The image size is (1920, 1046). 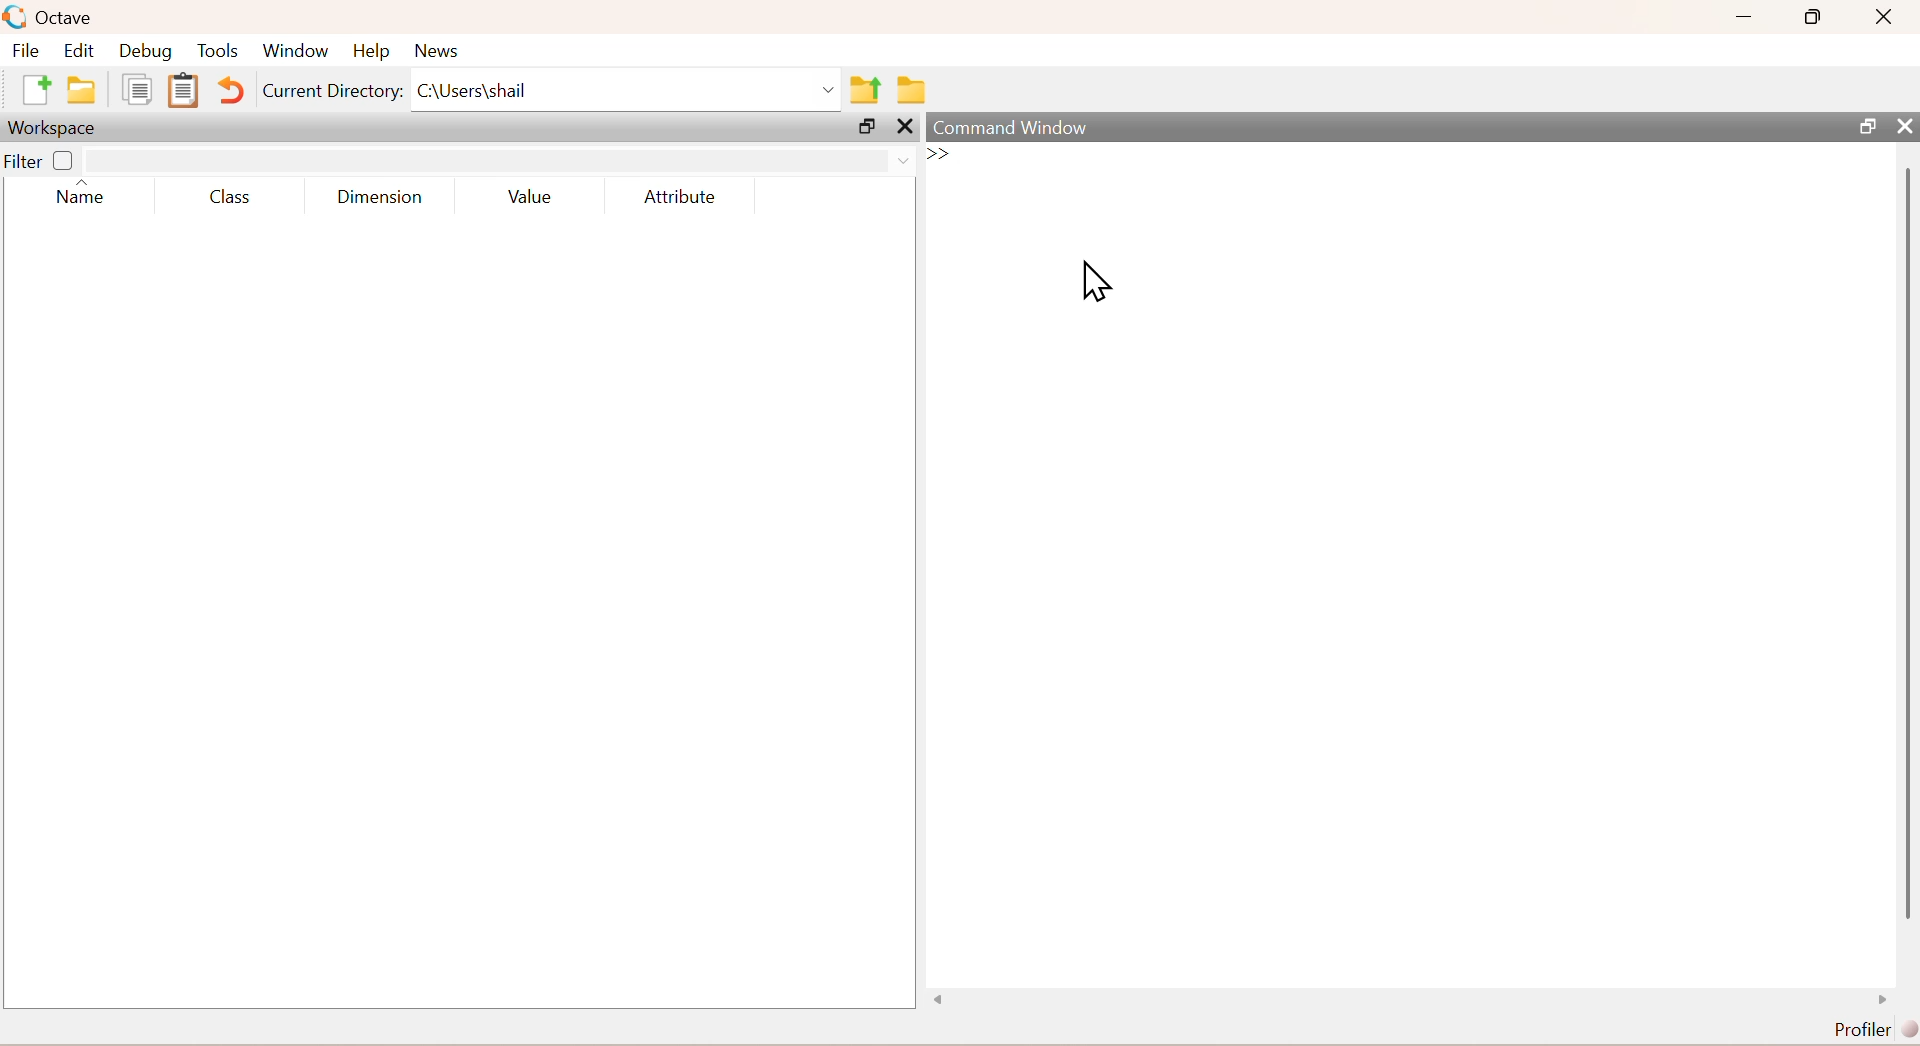 I want to click on C\Users\shail, so click(x=472, y=90).